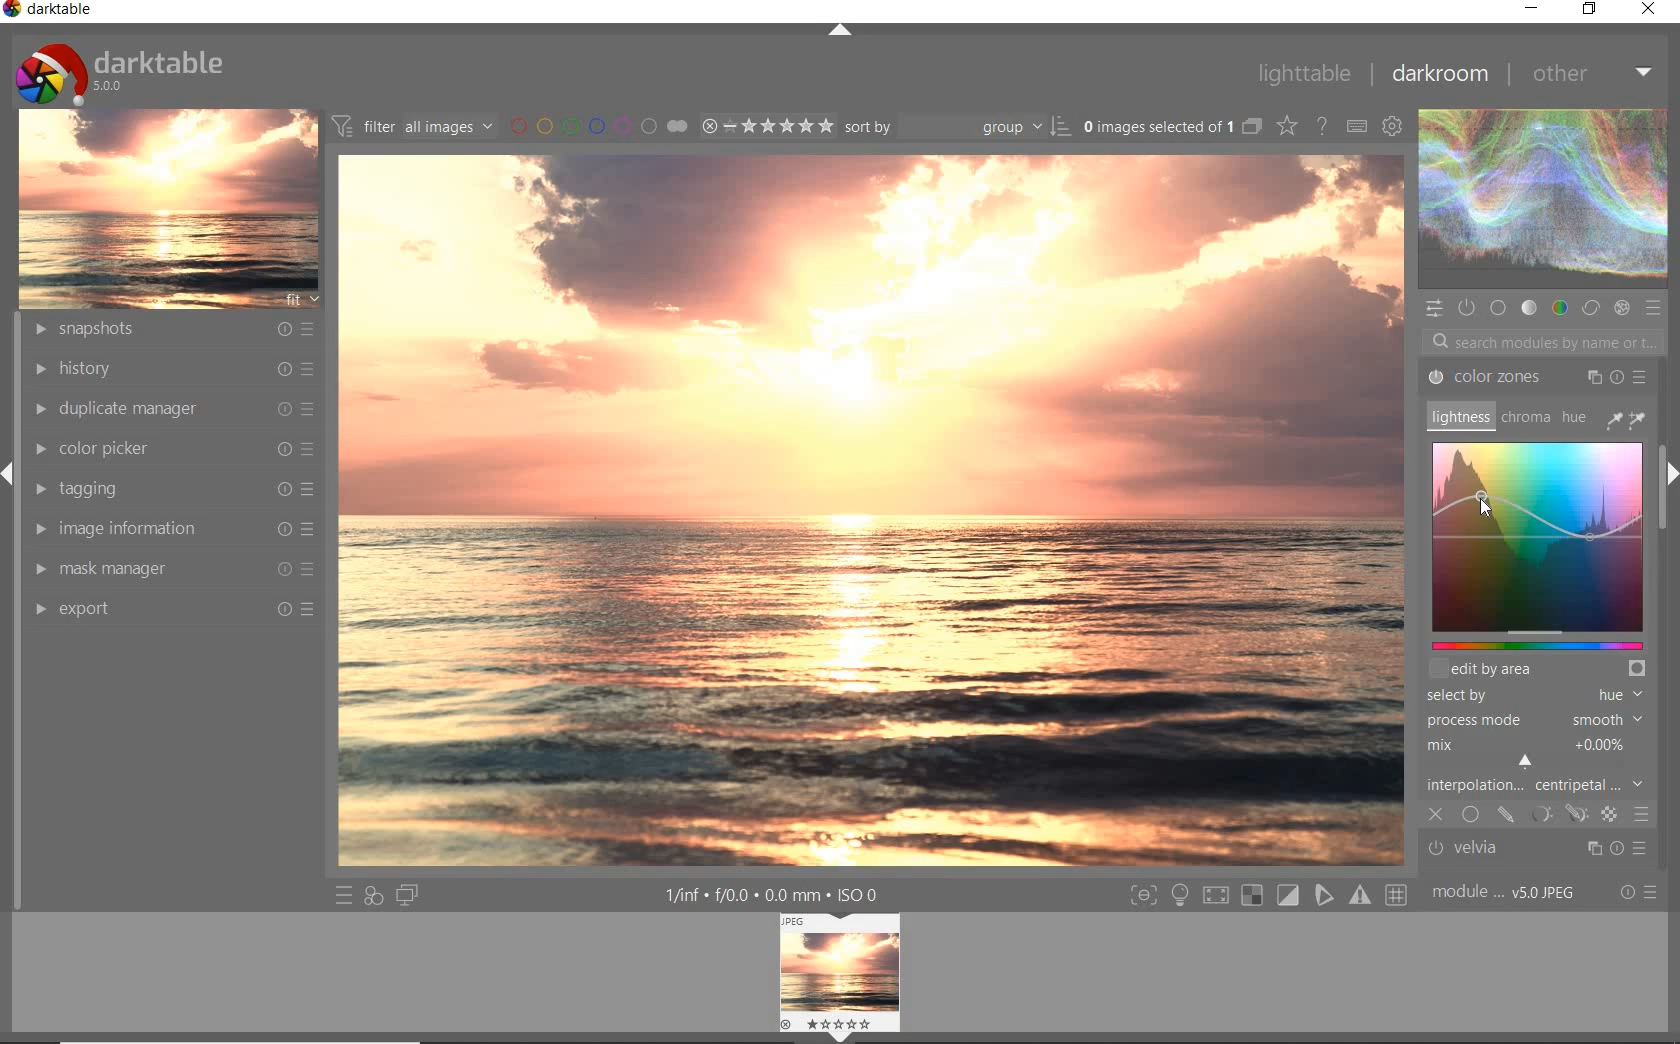 The height and width of the screenshot is (1044, 1680). I want to click on COLOR ZONES, so click(1537, 377).